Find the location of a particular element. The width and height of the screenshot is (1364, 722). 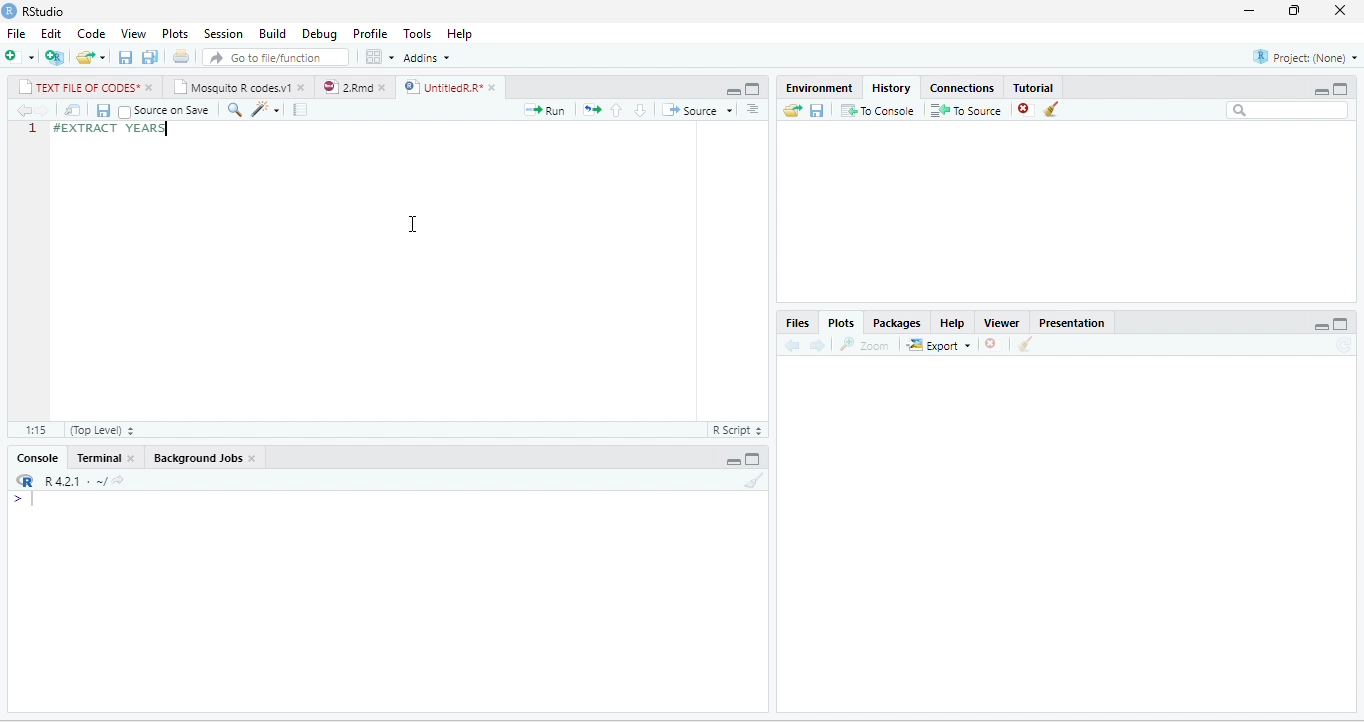

To source is located at coordinates (964, 109).